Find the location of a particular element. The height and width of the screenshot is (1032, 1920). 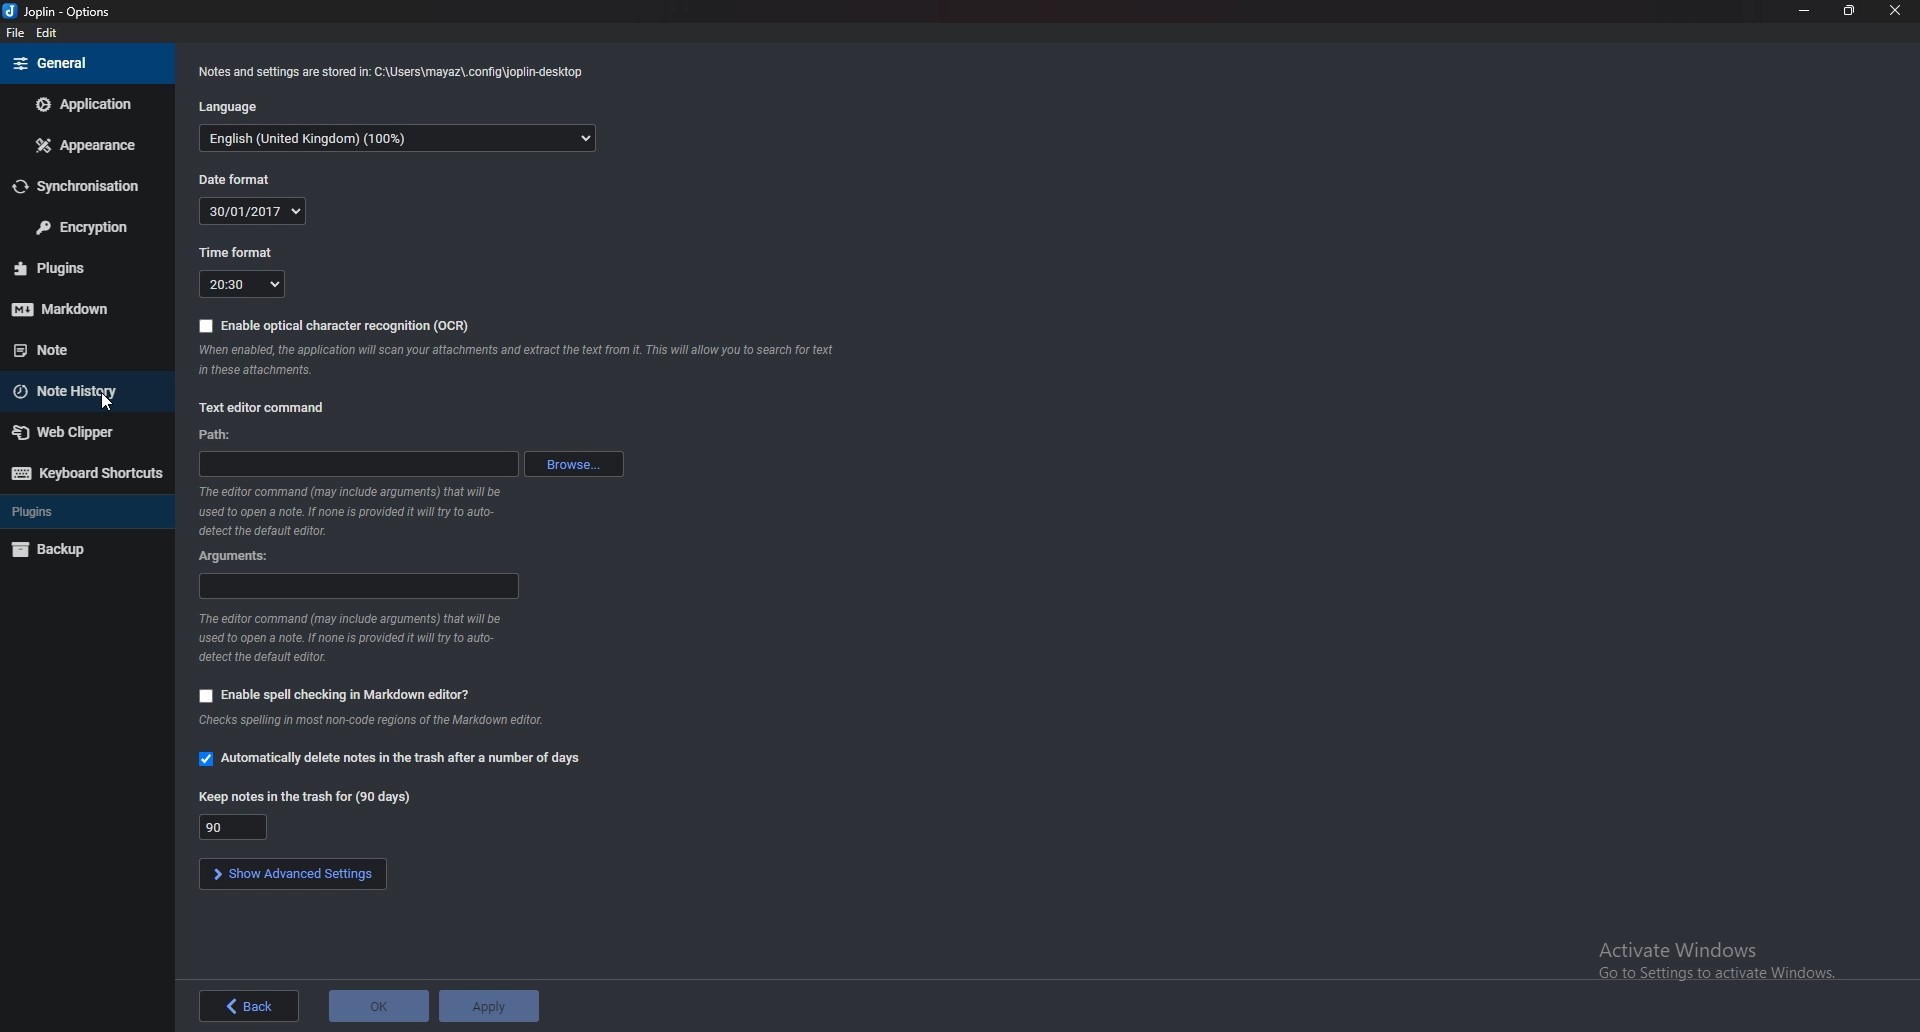

Info is located at coordinates (350, 510).